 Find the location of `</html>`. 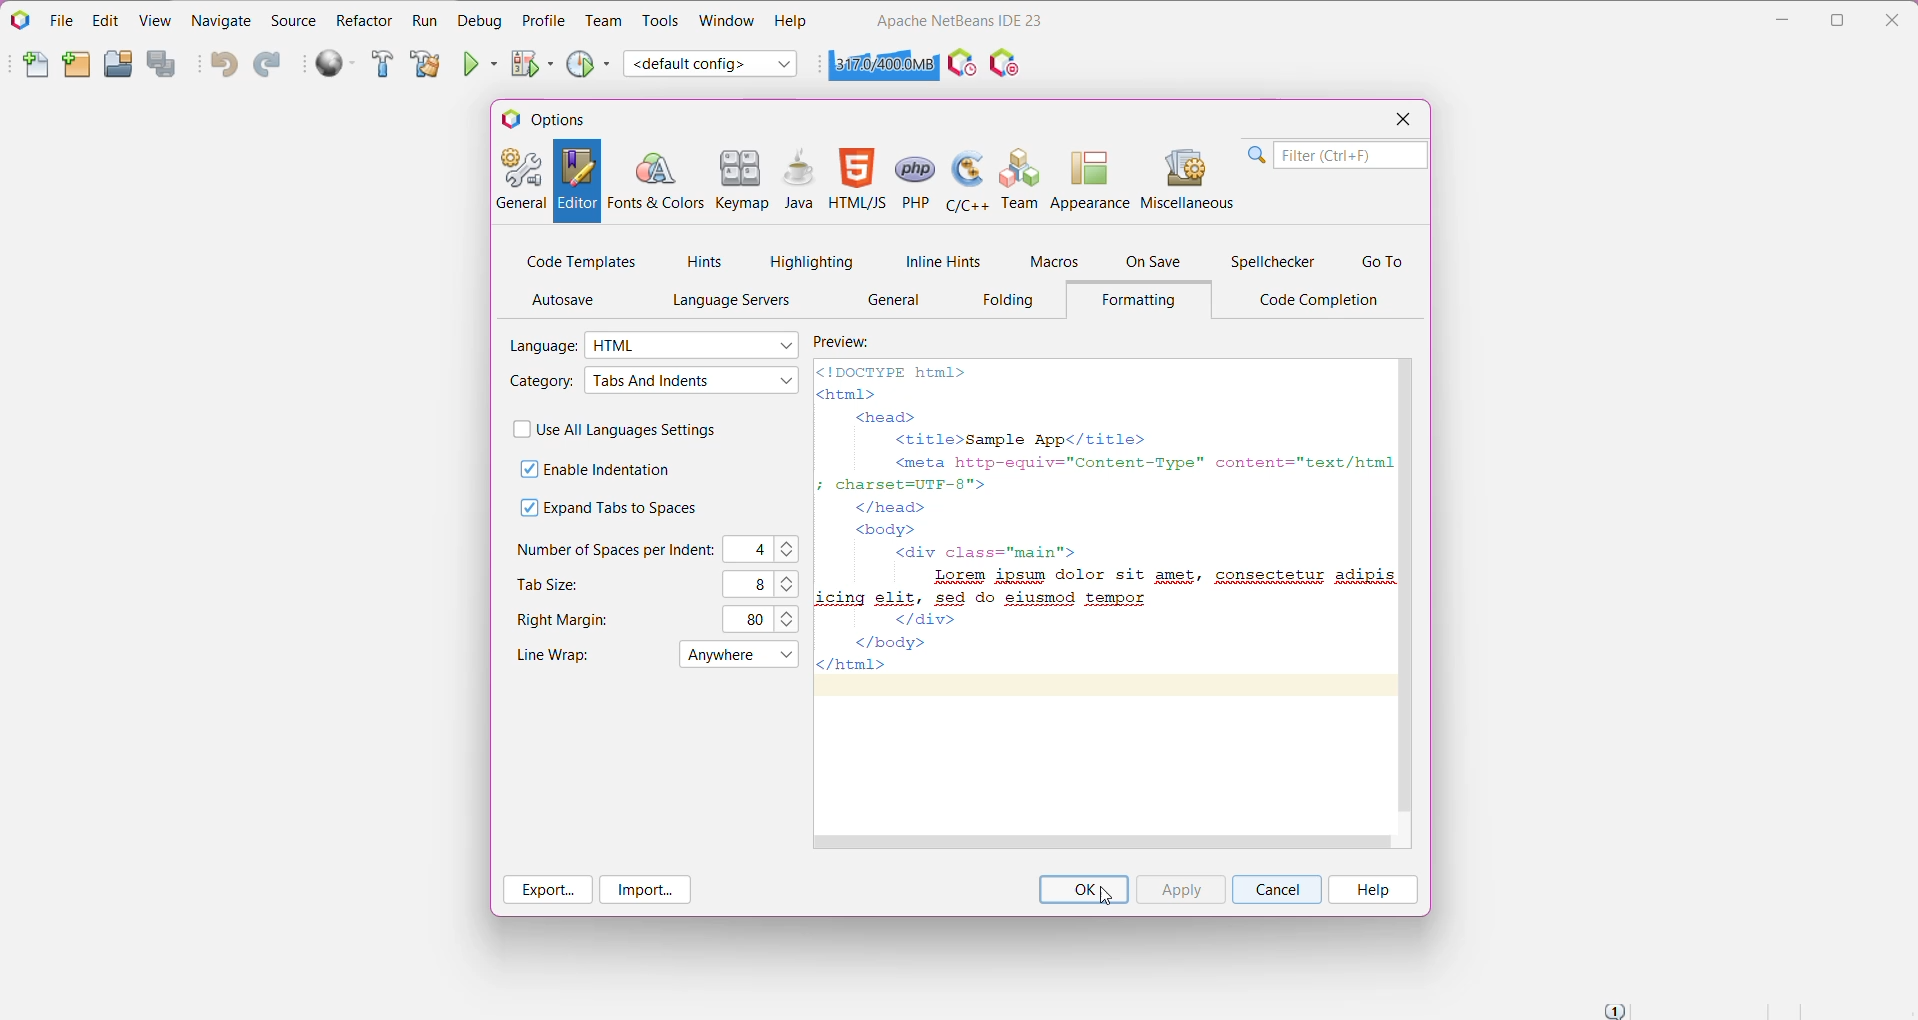

</html> is located at coordinates (853, 665).